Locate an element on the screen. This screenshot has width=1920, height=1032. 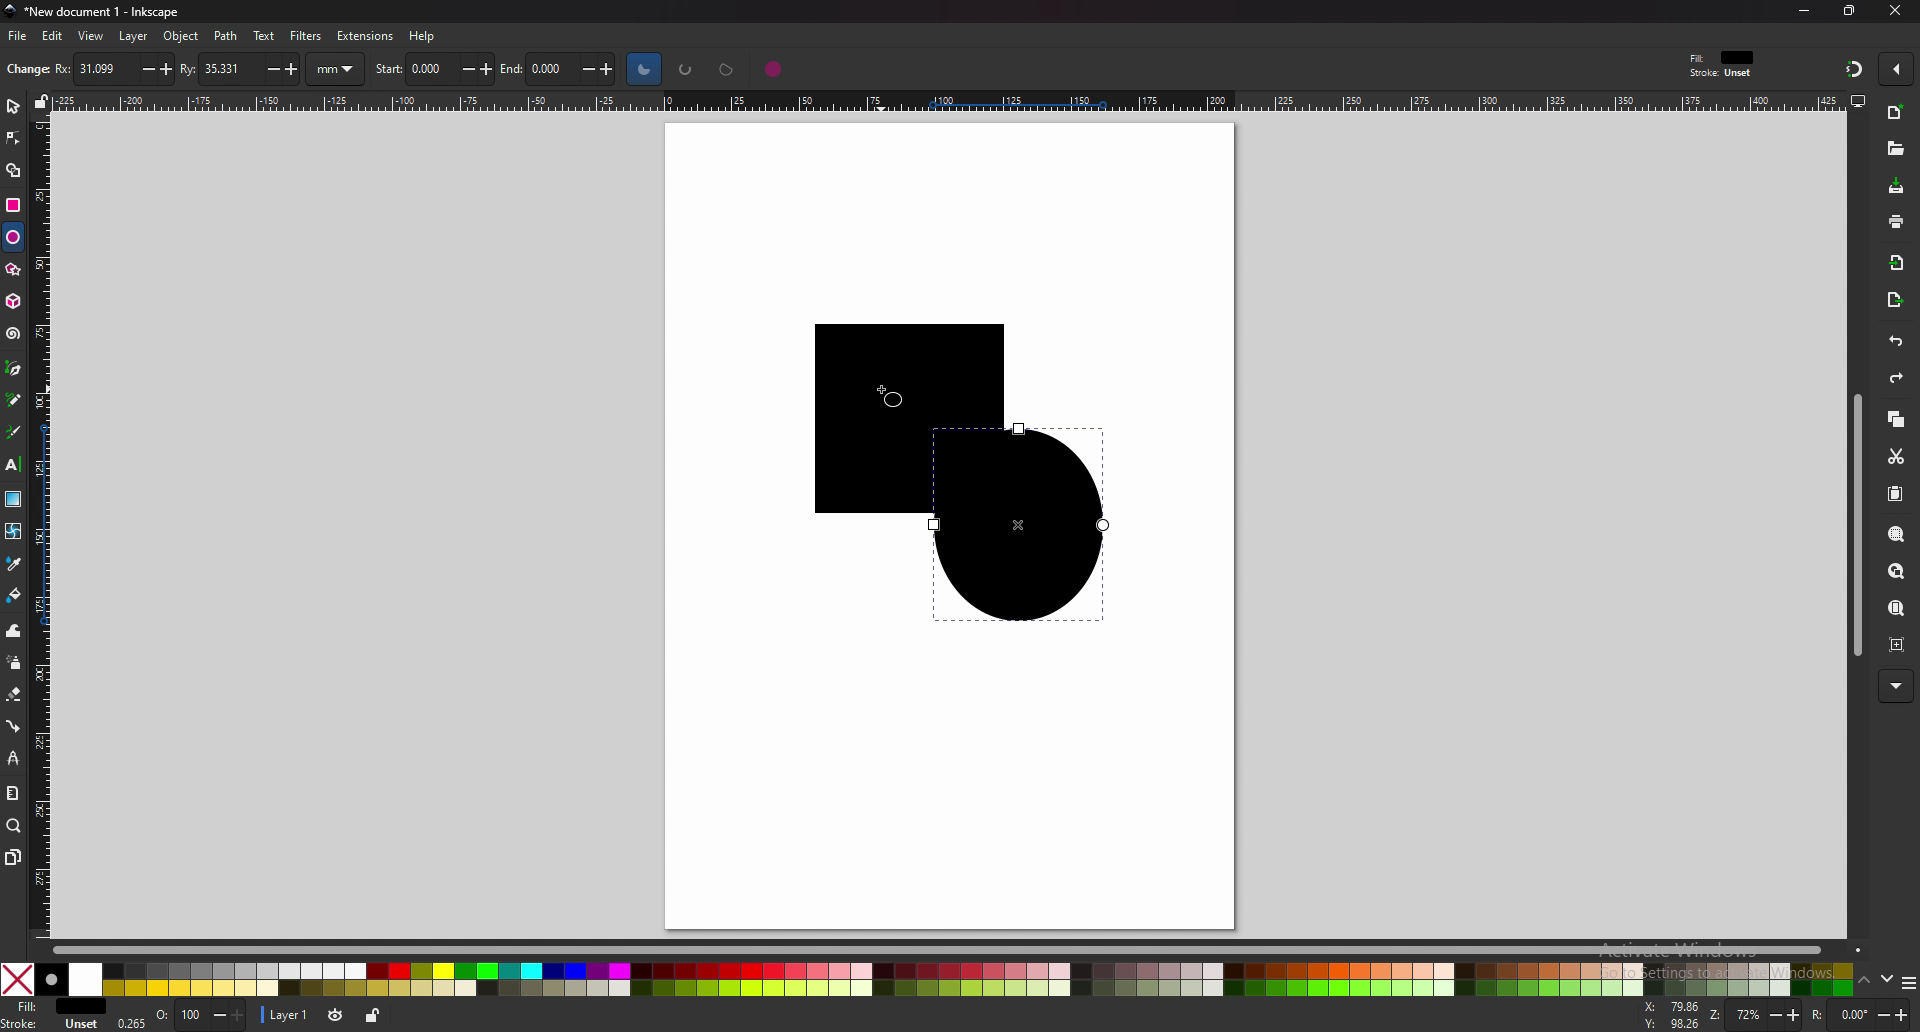
spray is located at coordinates (13, 663).